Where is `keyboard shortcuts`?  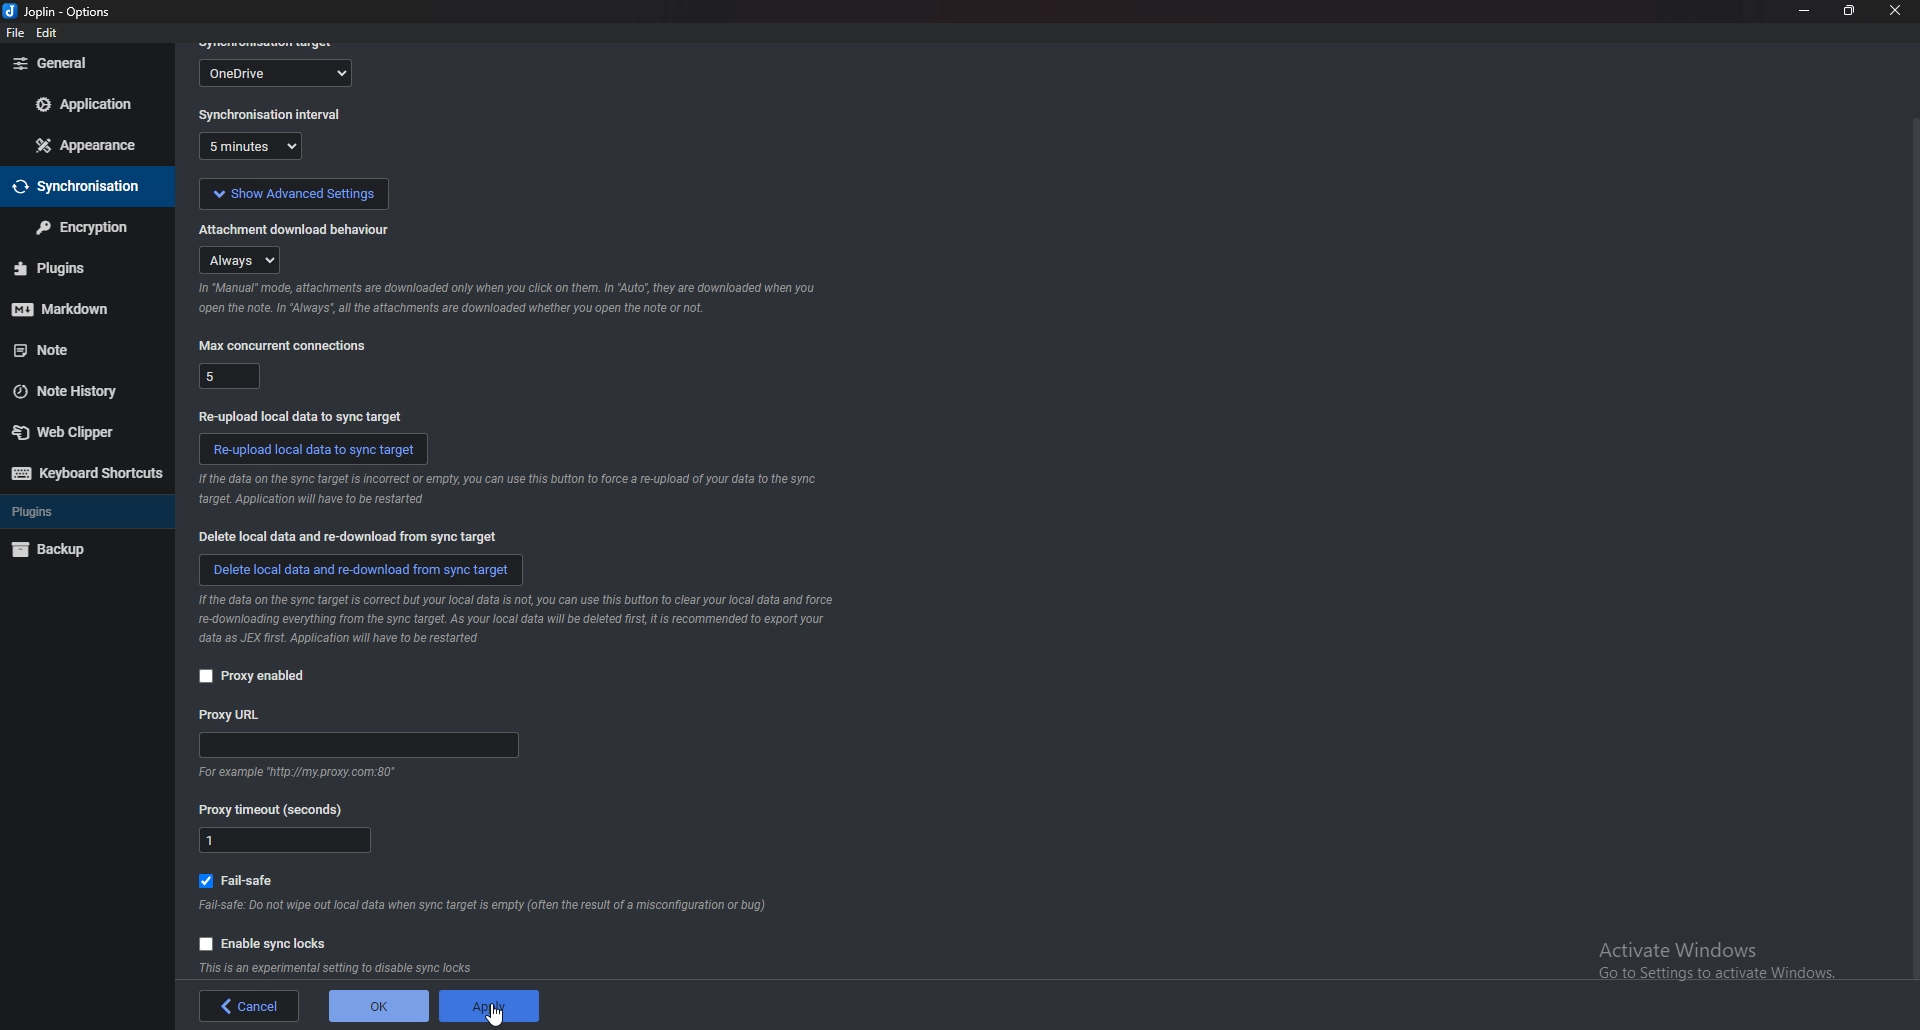
keyboard shortcuts is located at coordinates (86, 474).